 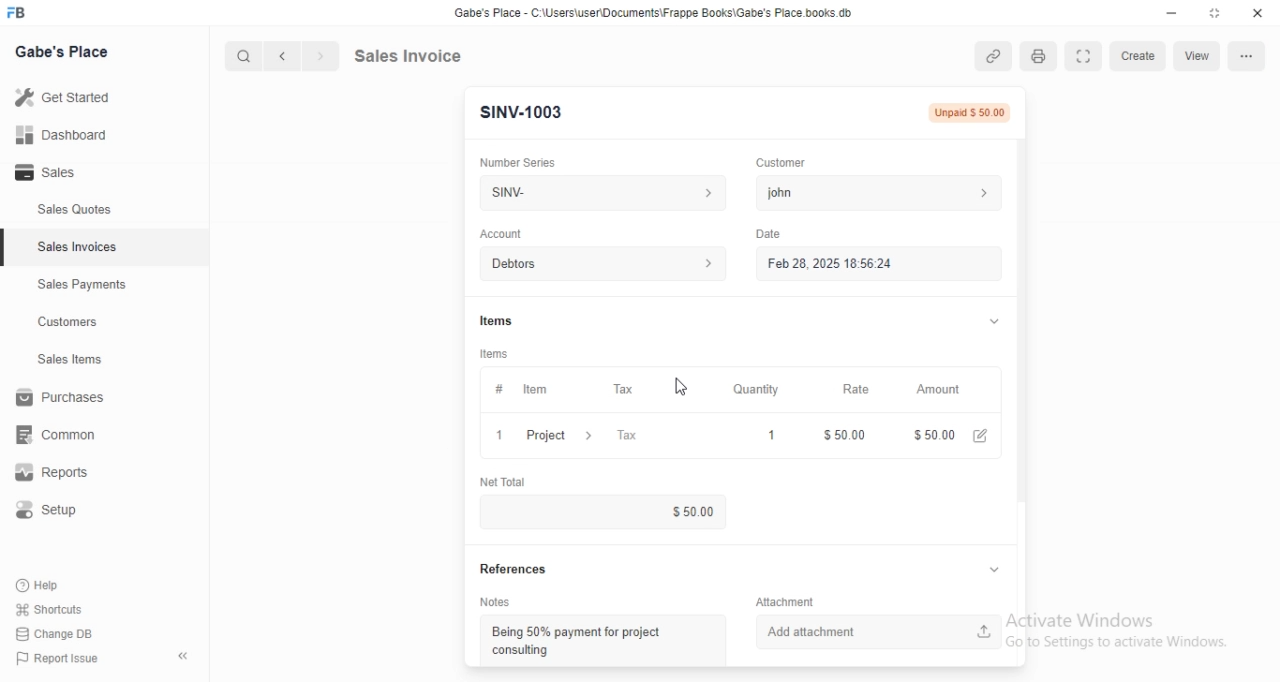 I want to click on more, so click(x=1250, y=55).